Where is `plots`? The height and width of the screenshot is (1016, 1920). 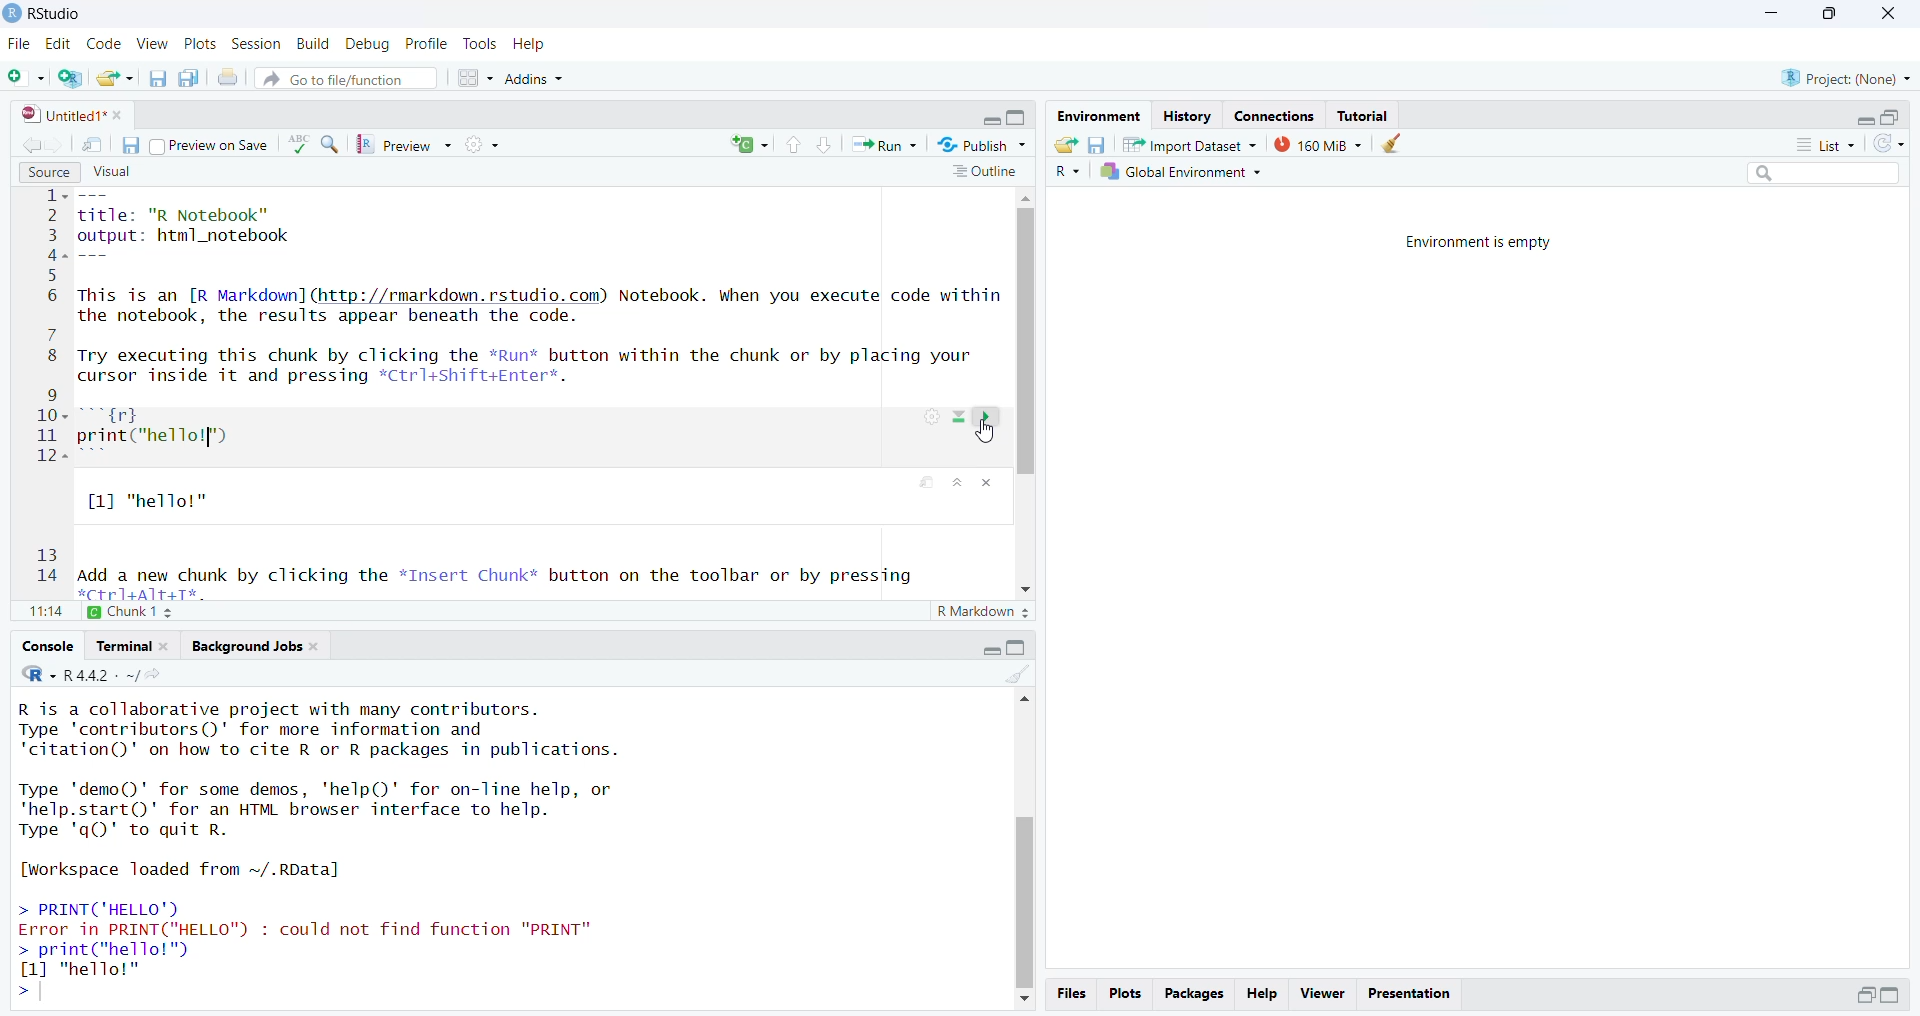
plots is located at coordinates (1124, 994).